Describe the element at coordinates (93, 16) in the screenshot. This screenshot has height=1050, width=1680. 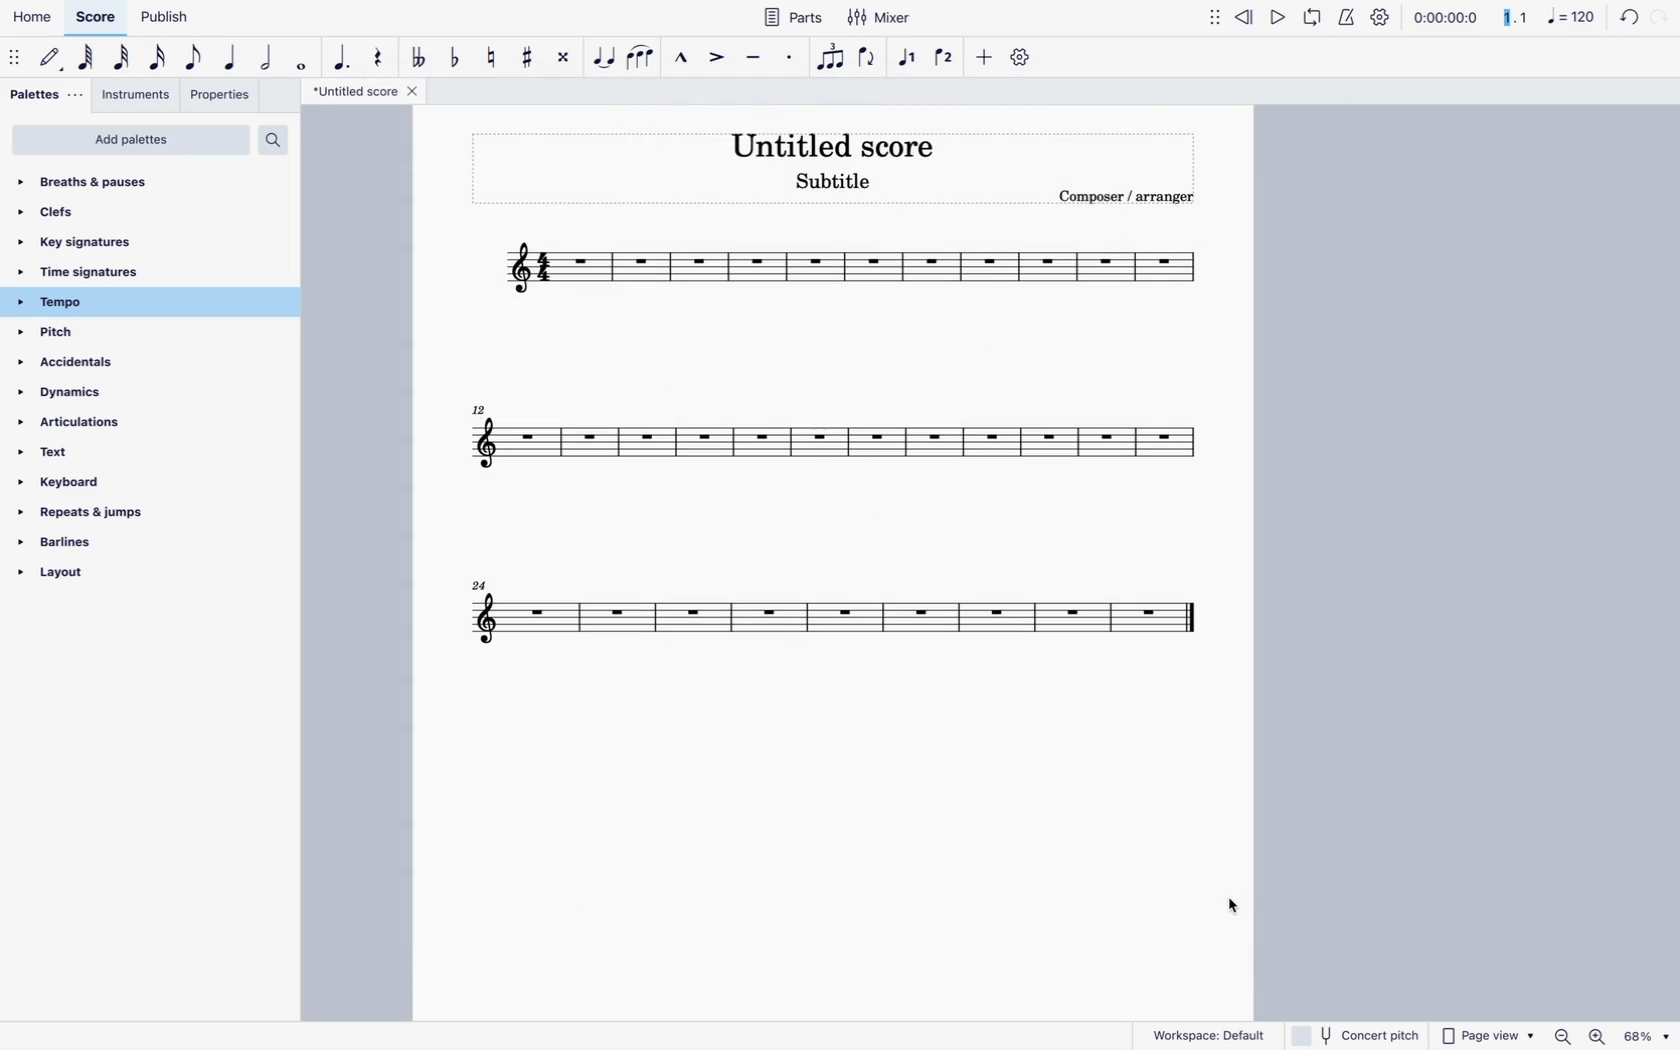
I see `Score` at that location.